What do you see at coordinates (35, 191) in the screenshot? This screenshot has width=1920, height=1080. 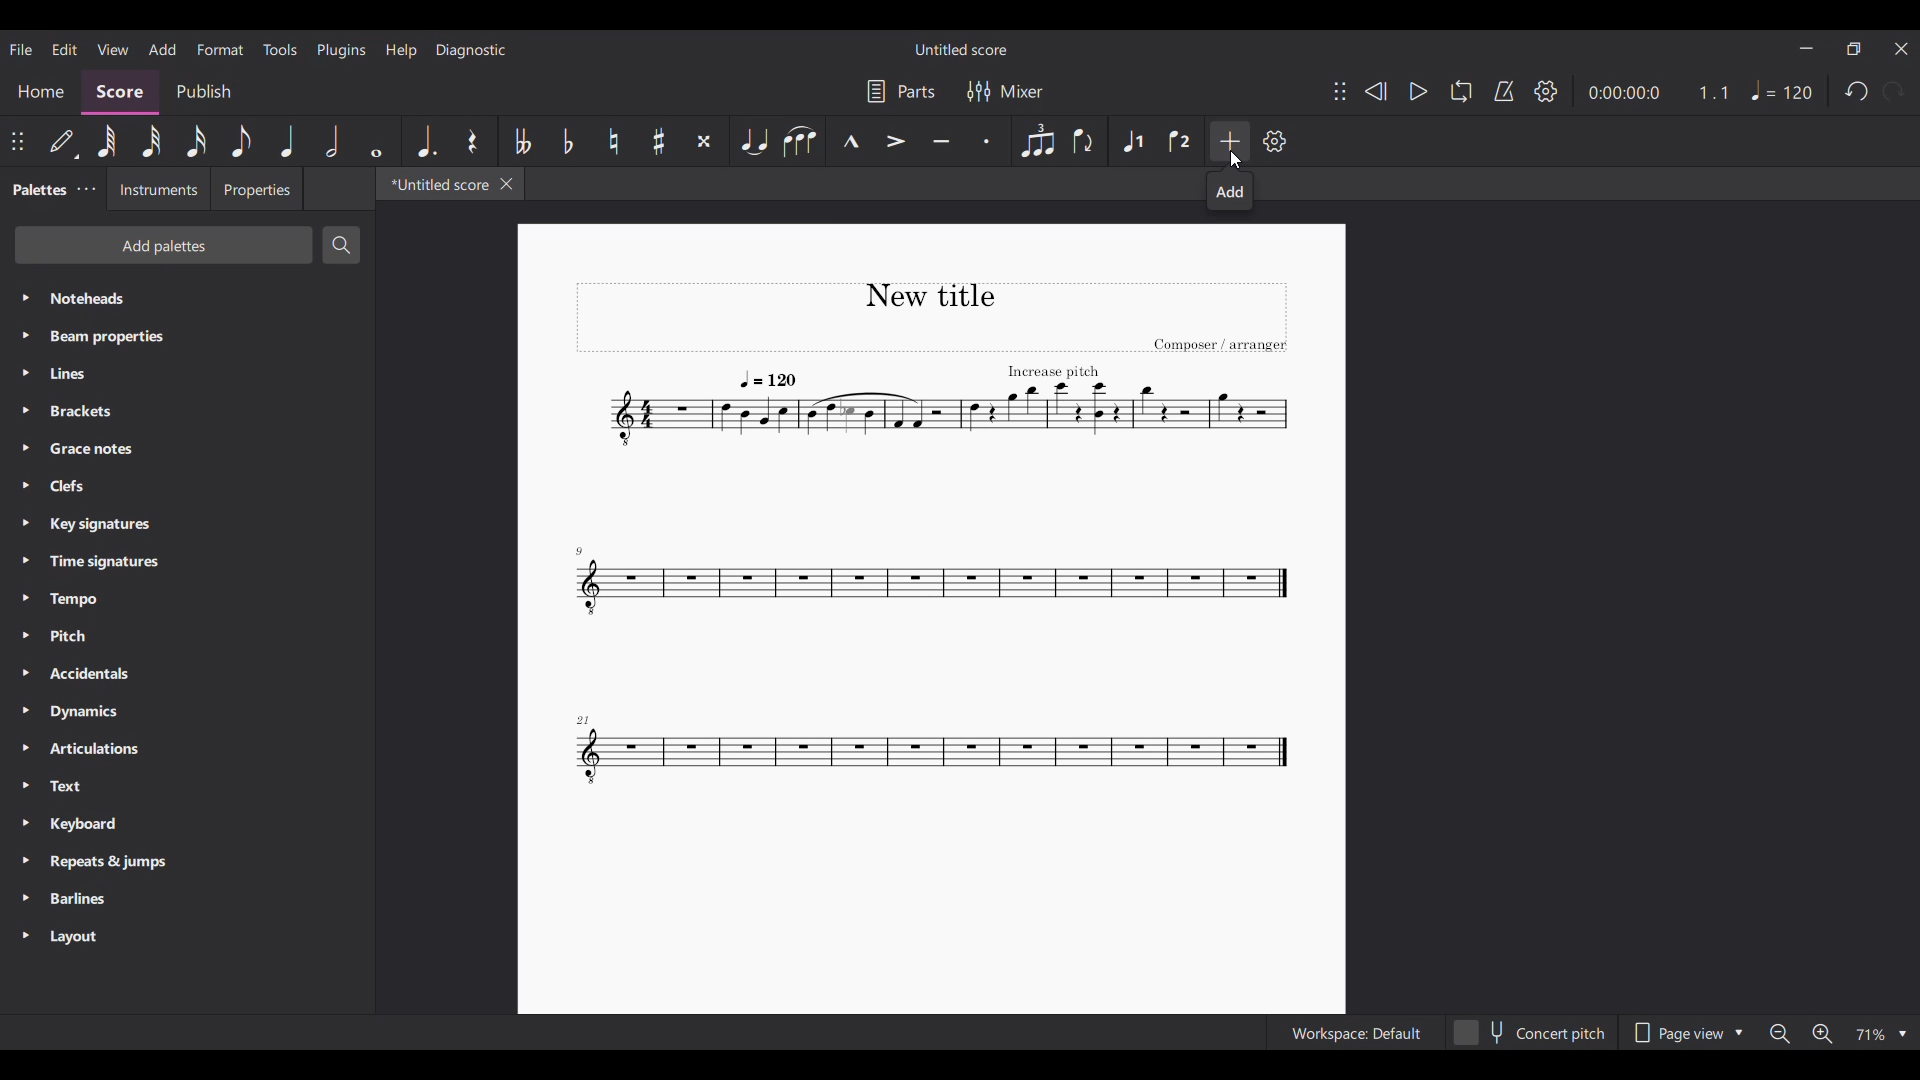 I see `Palettes` at bounding box center [35, 191].